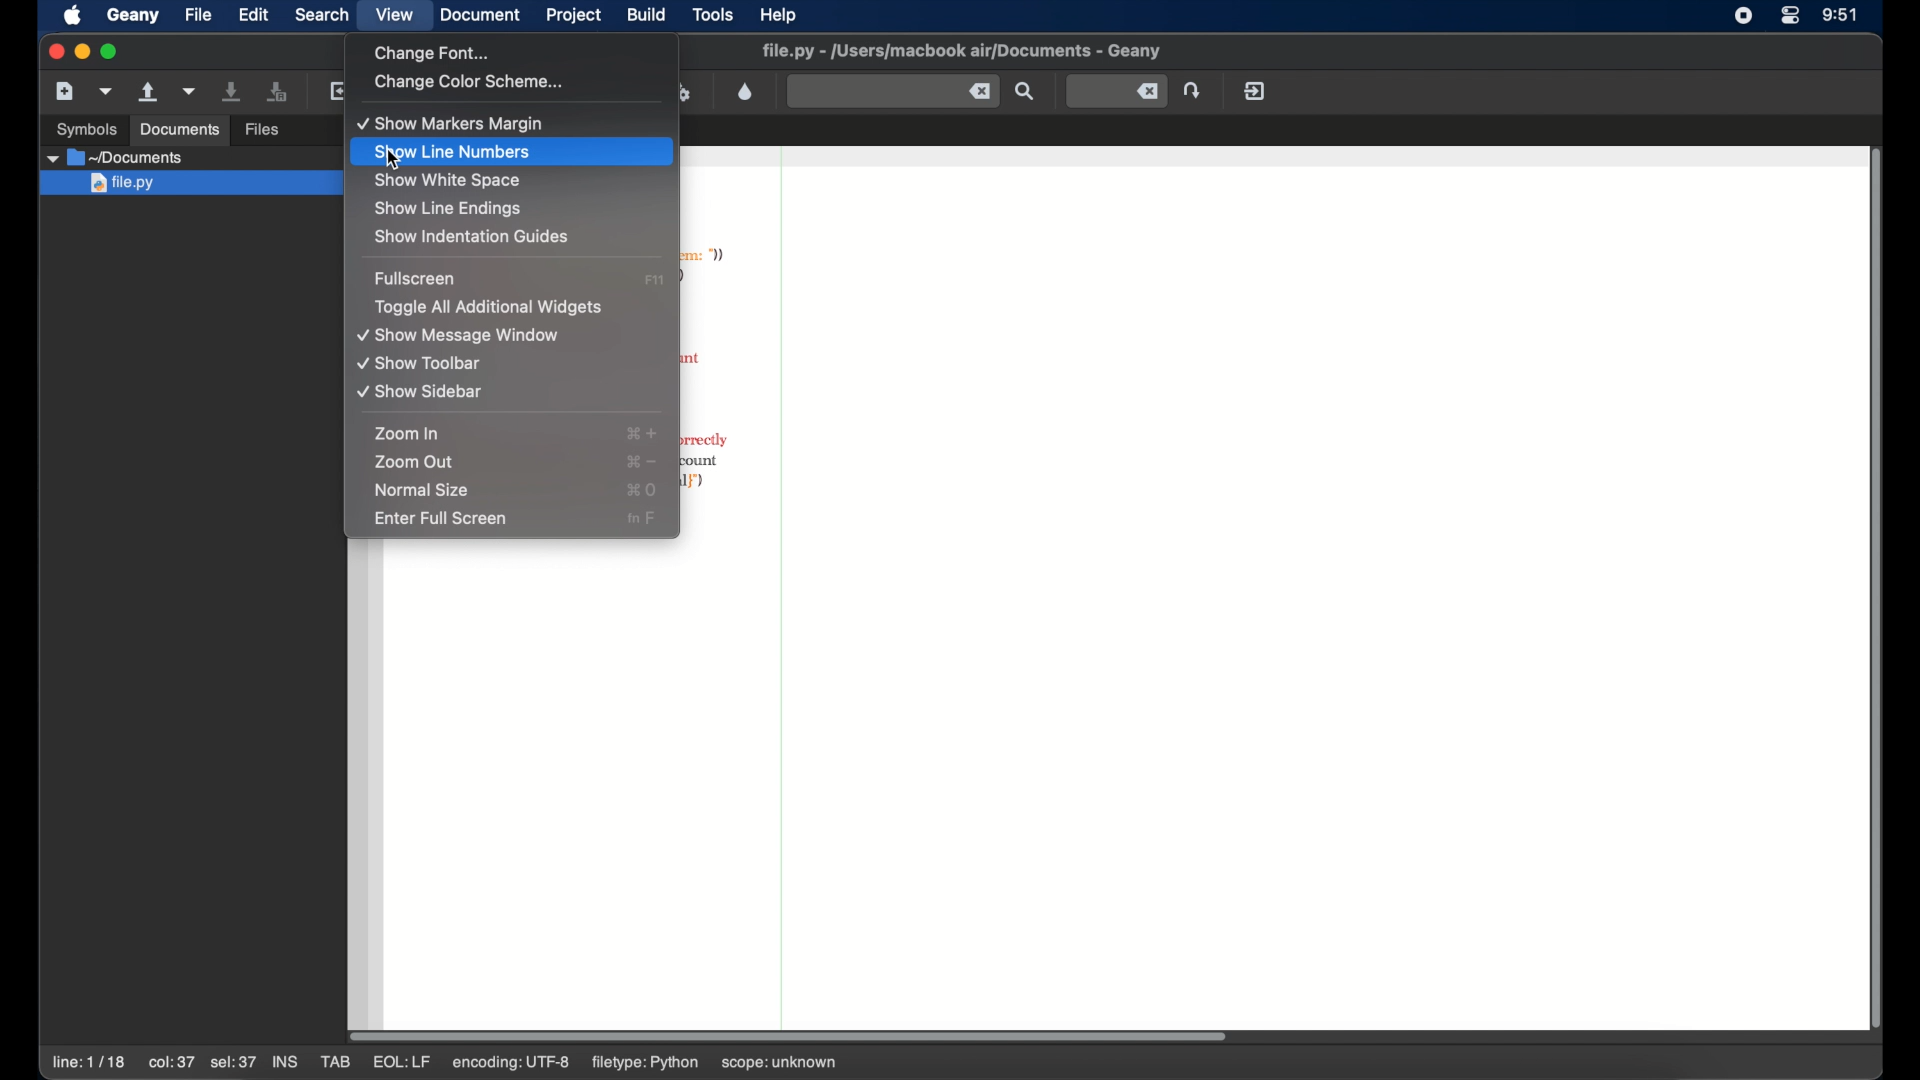  I want to click on zoom in shortcut, so click(643, 432).